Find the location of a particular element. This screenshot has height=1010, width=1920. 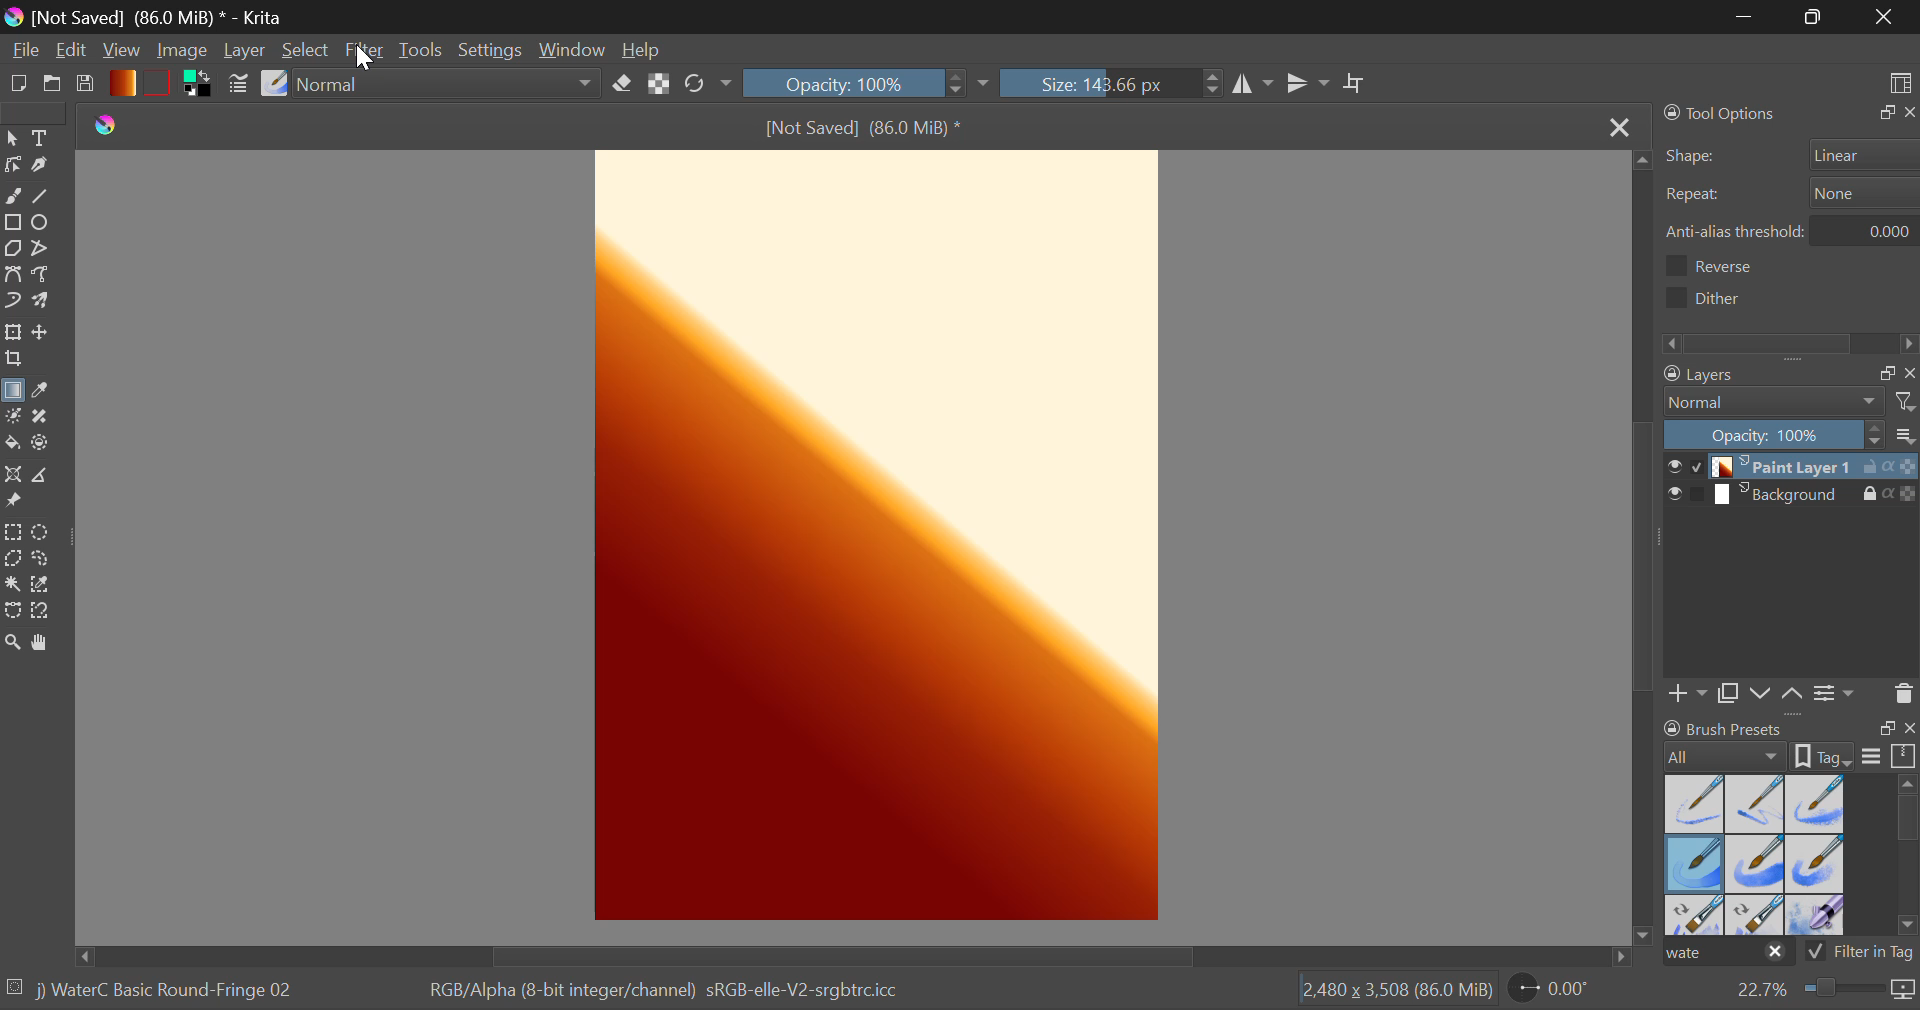

Freehand is located at coordinates (14, 196).